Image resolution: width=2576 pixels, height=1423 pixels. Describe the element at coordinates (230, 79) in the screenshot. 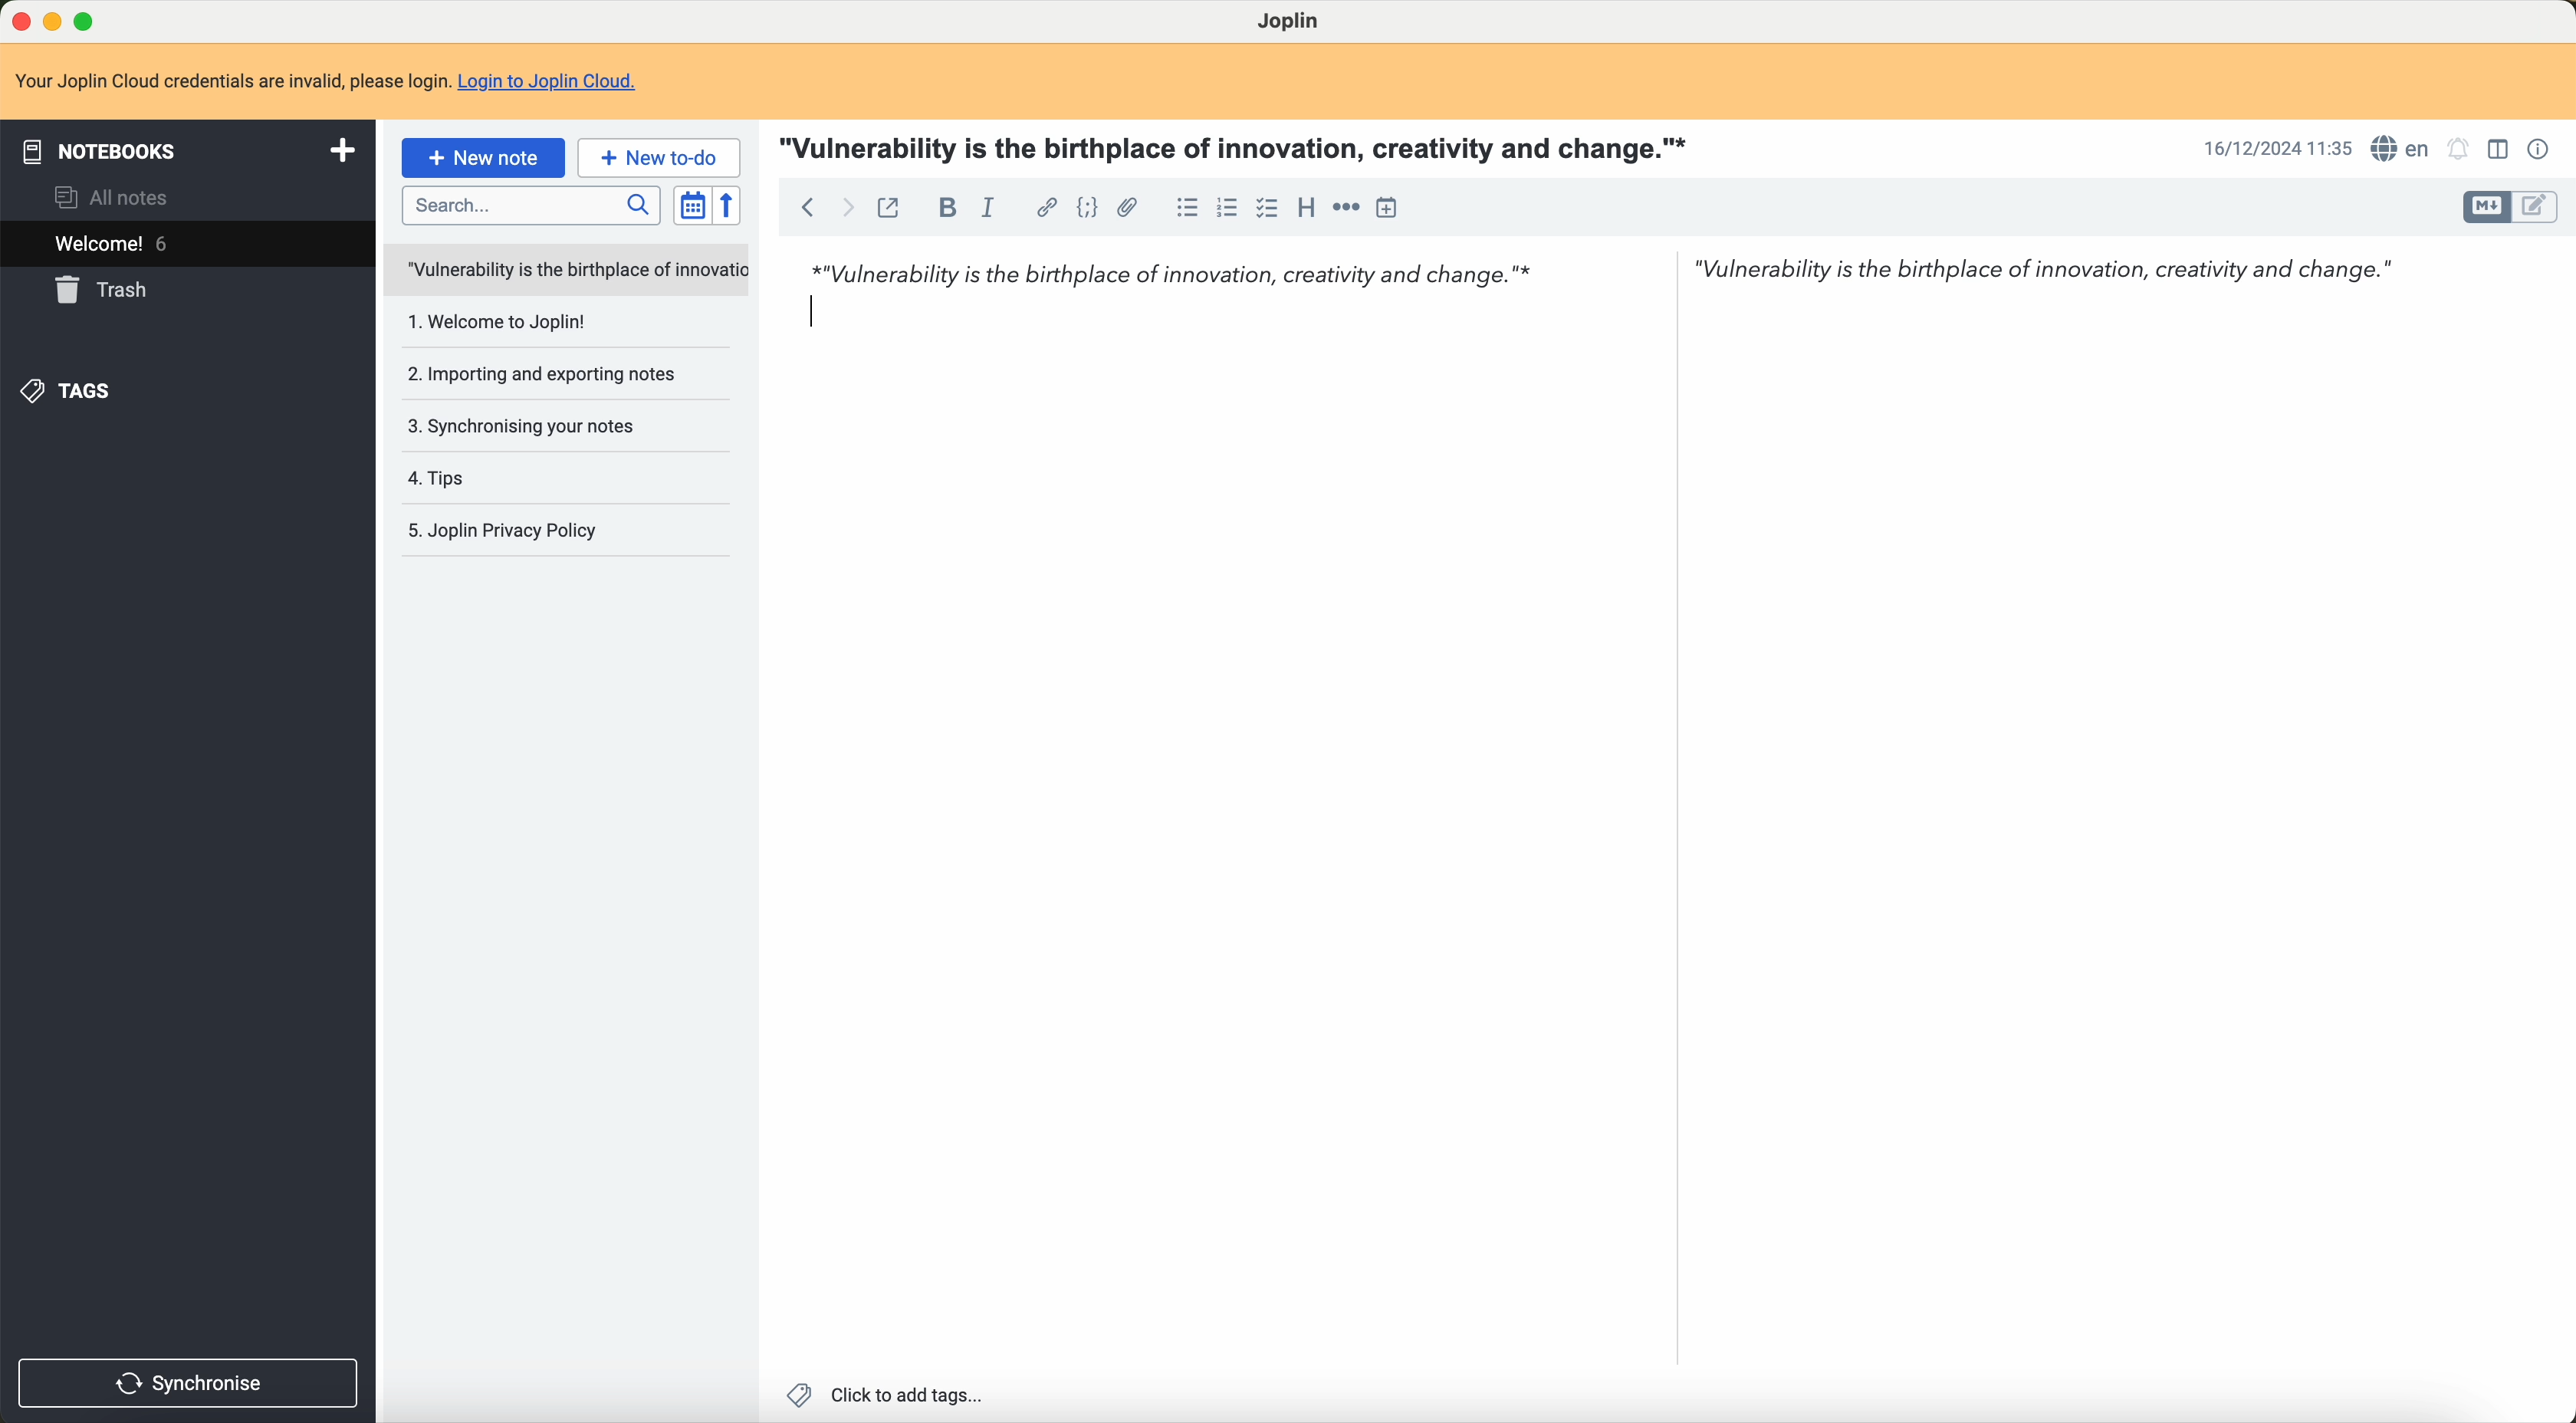

I see `Your Joplin Cloud credentials are invalid, please login.` at that location.